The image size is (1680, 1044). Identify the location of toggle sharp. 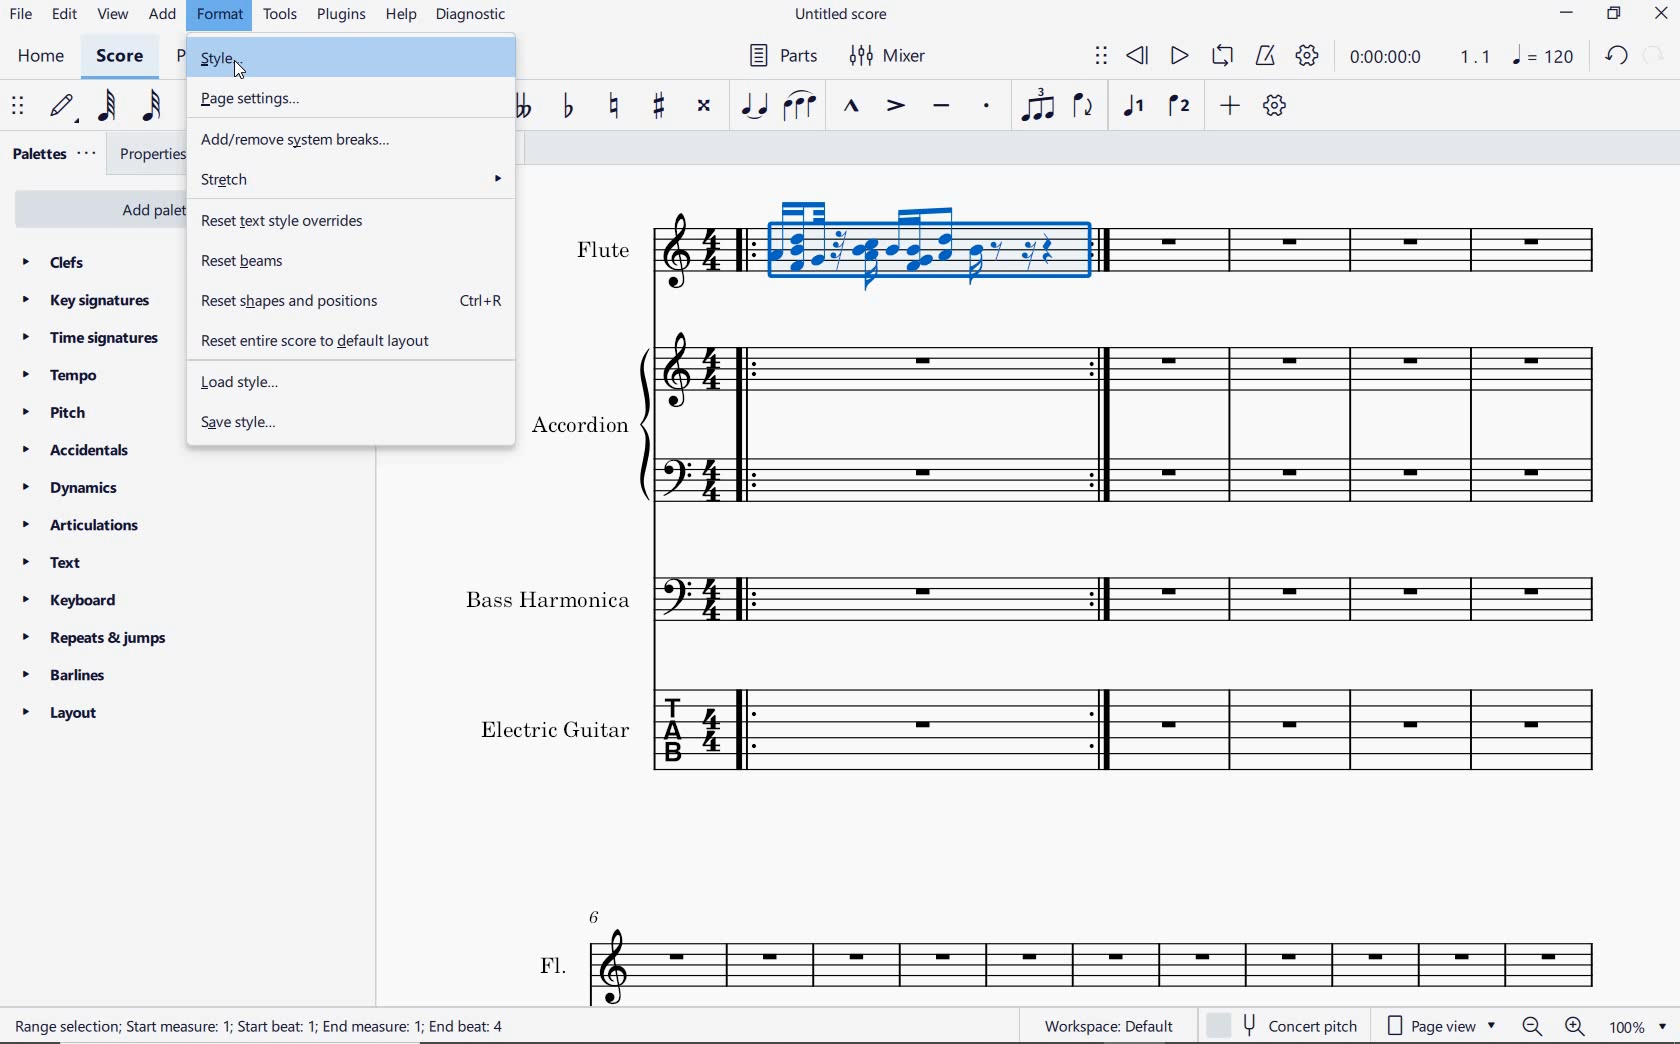
(660, 110).